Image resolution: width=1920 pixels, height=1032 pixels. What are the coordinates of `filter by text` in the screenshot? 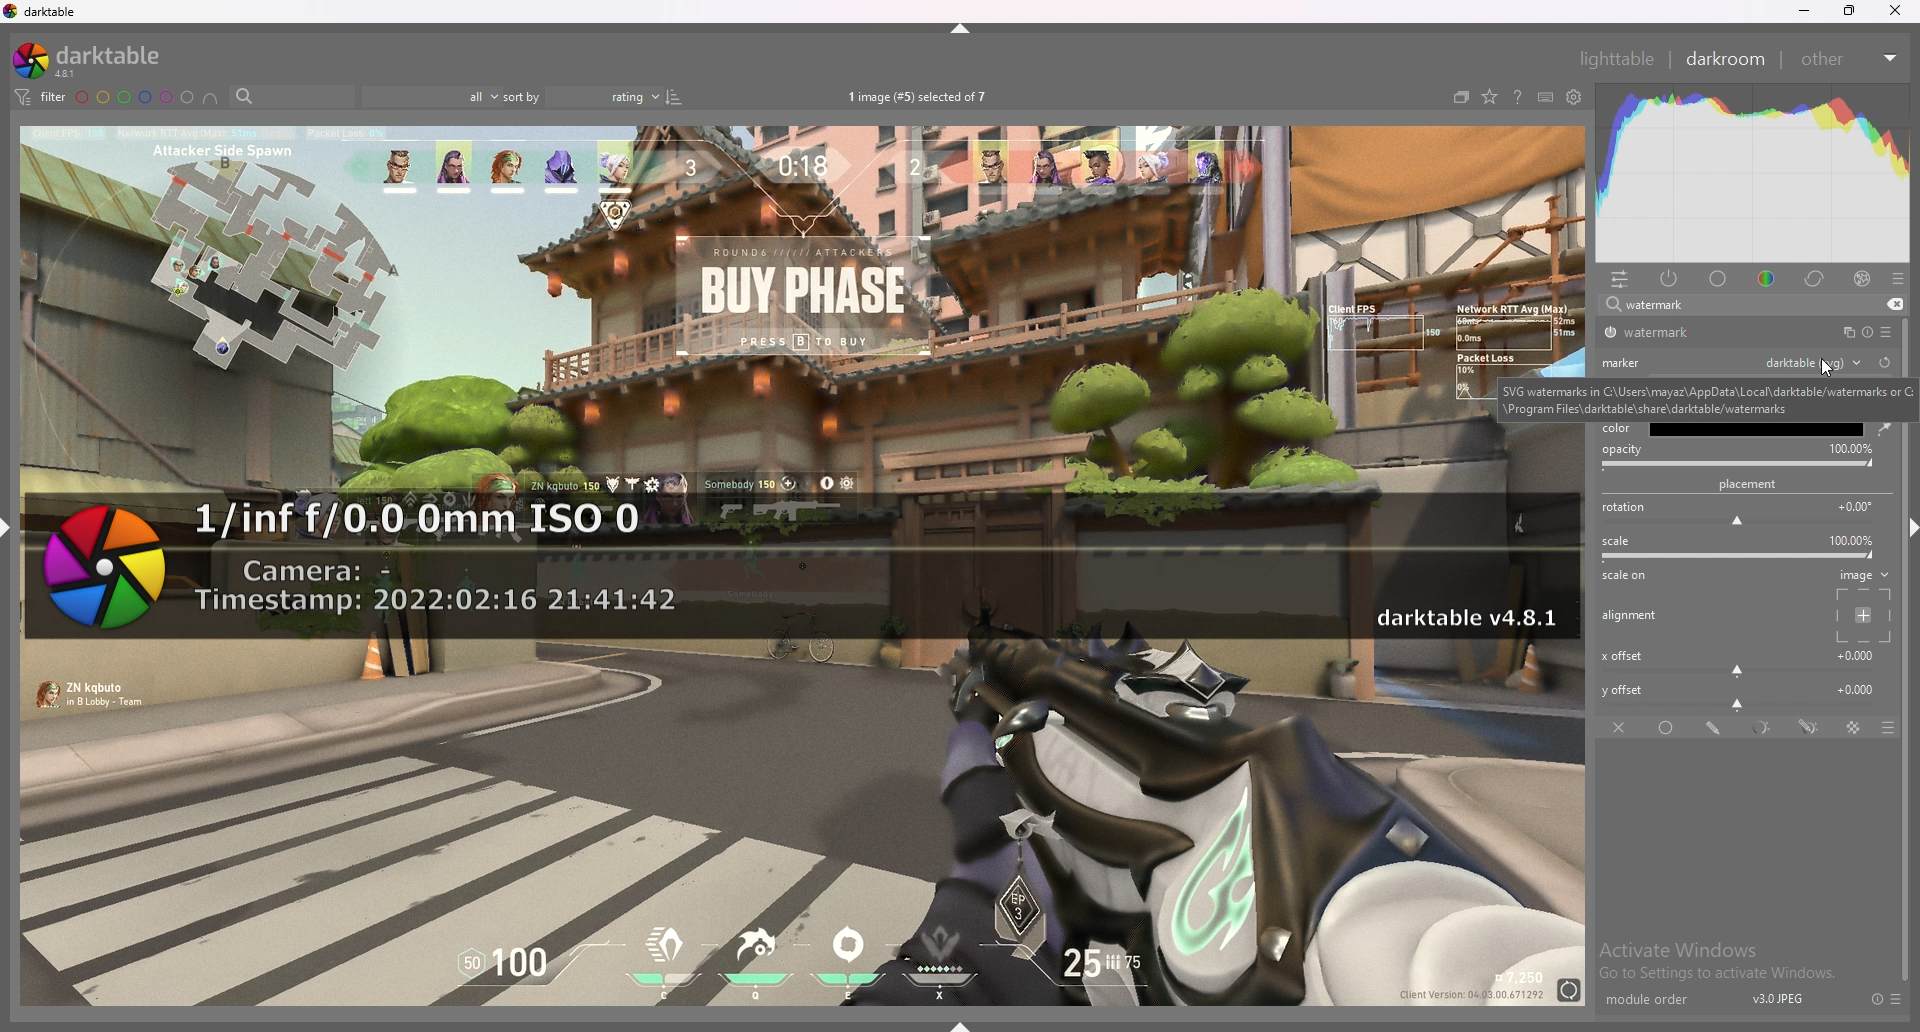 It's located at (292, 97).